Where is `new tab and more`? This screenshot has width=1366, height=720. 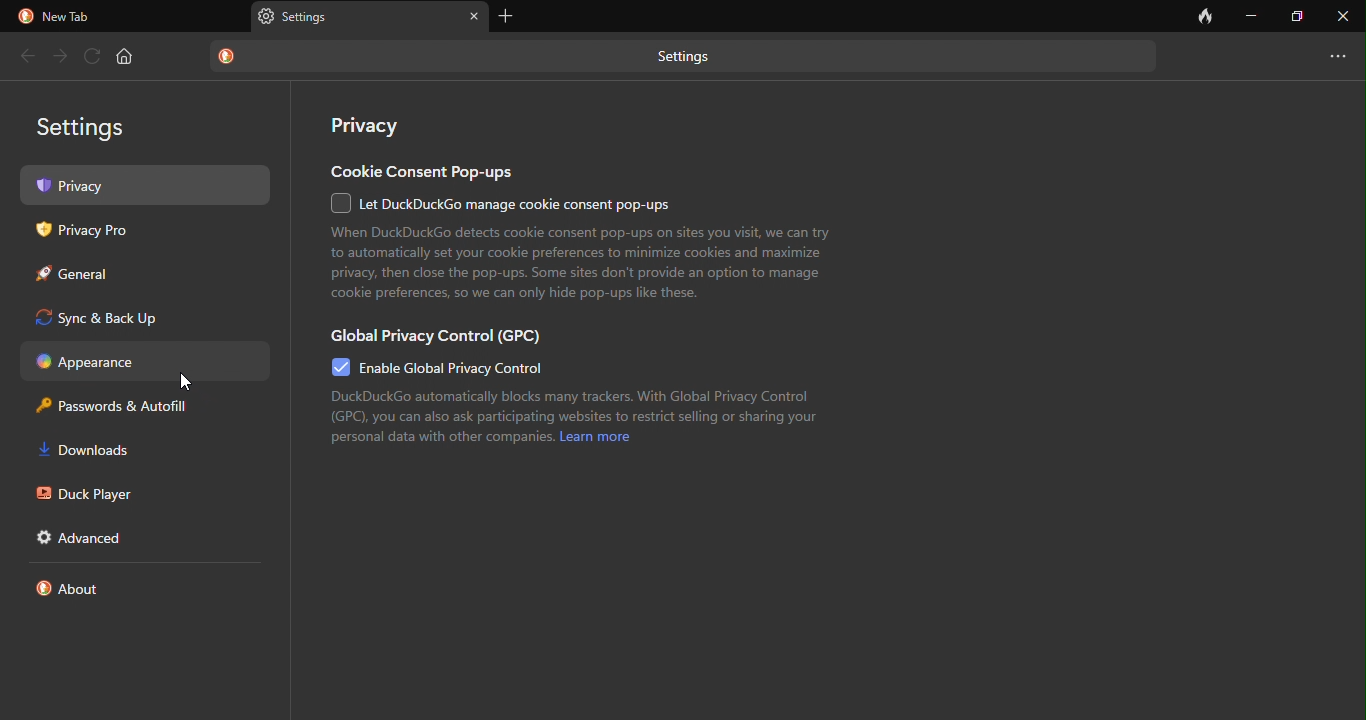 new tab and more is located at coordinates (1340, 51).